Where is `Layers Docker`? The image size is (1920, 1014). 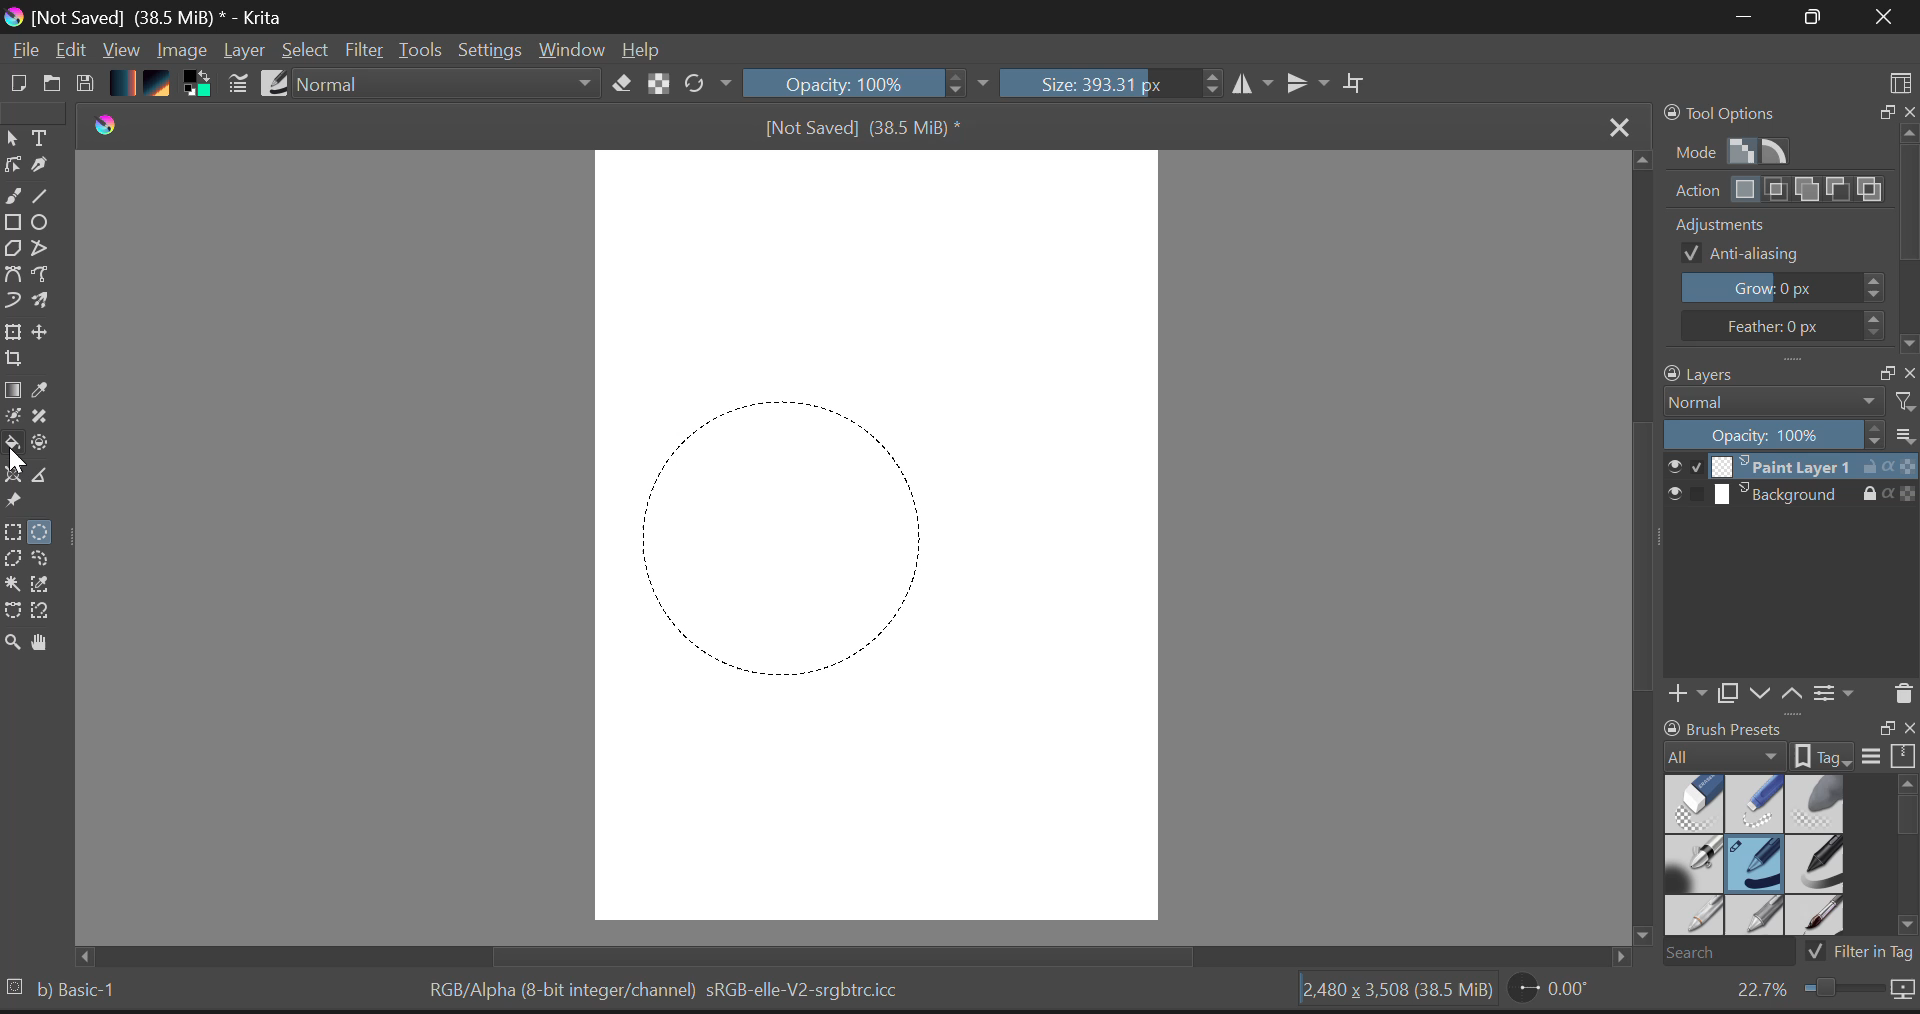 Layers Docker is located at coordinates (1782, 537).